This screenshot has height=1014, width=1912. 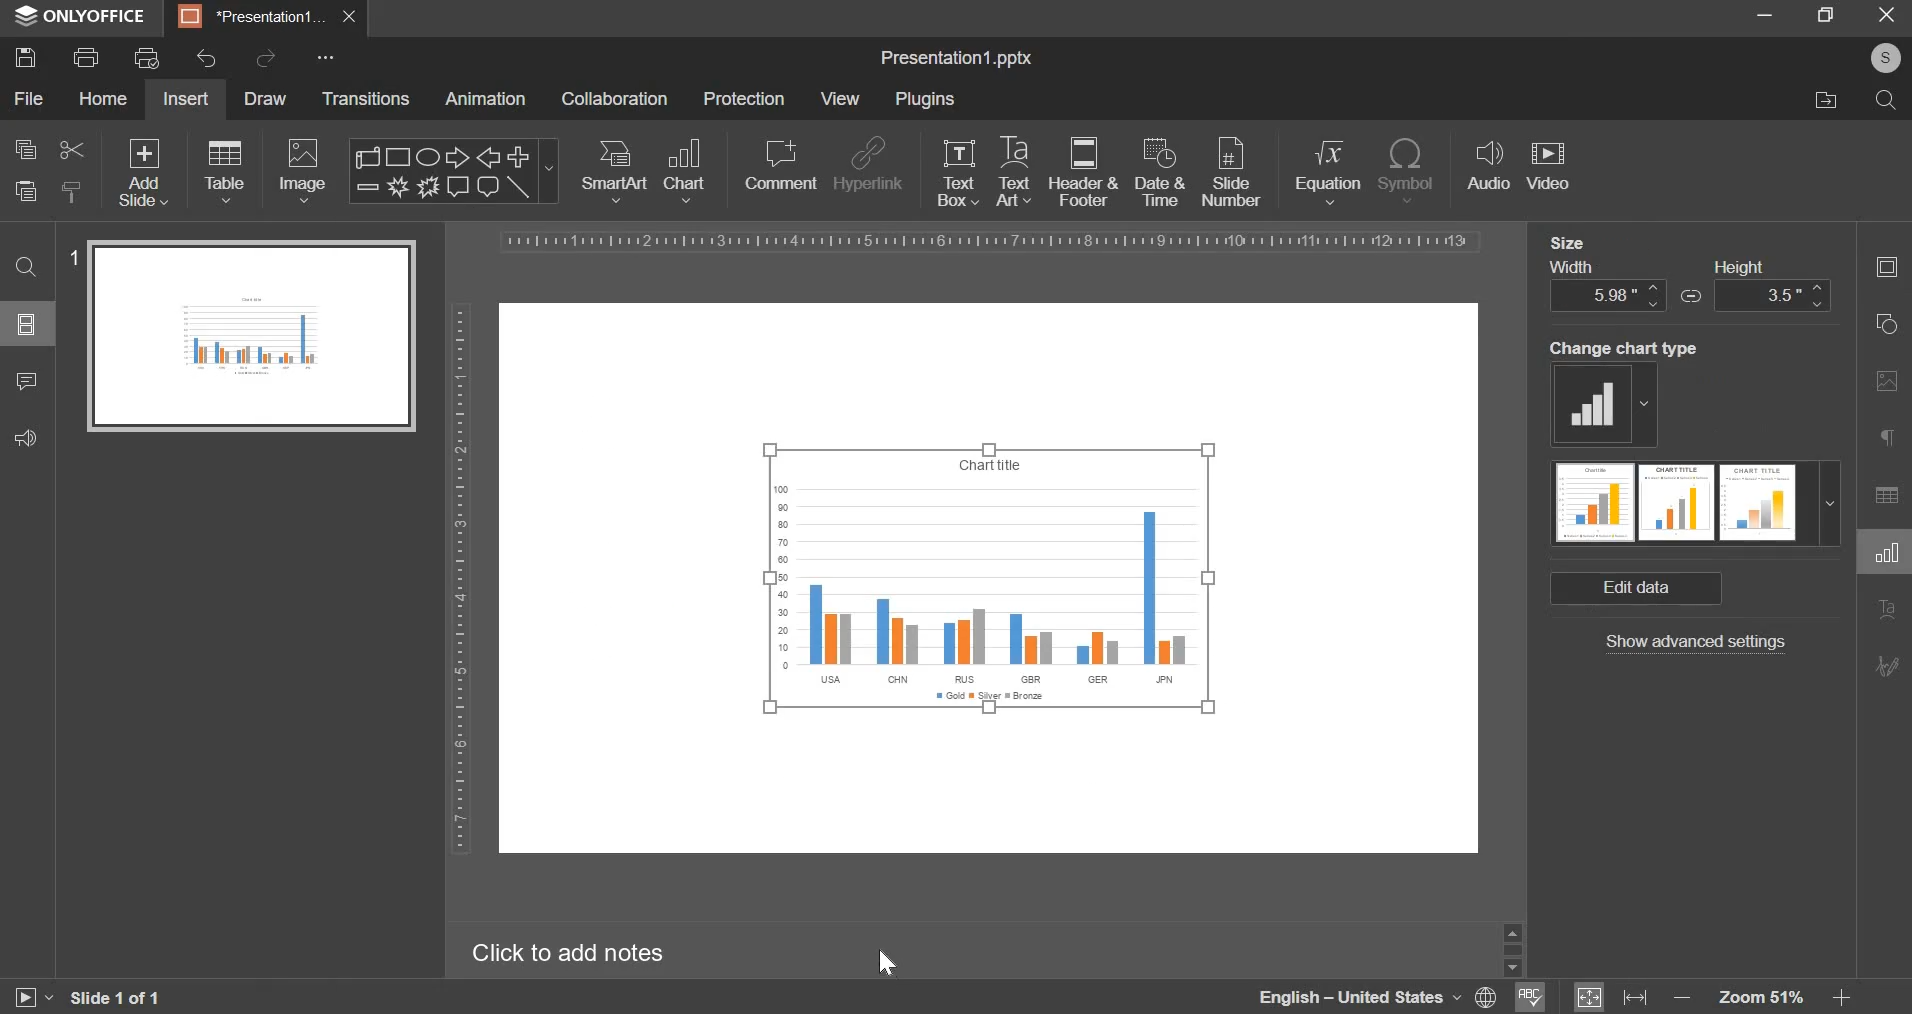 What do you see at coordinates (25, 58) in the screenshot?
I see `save` at bounding box center [25, 58].